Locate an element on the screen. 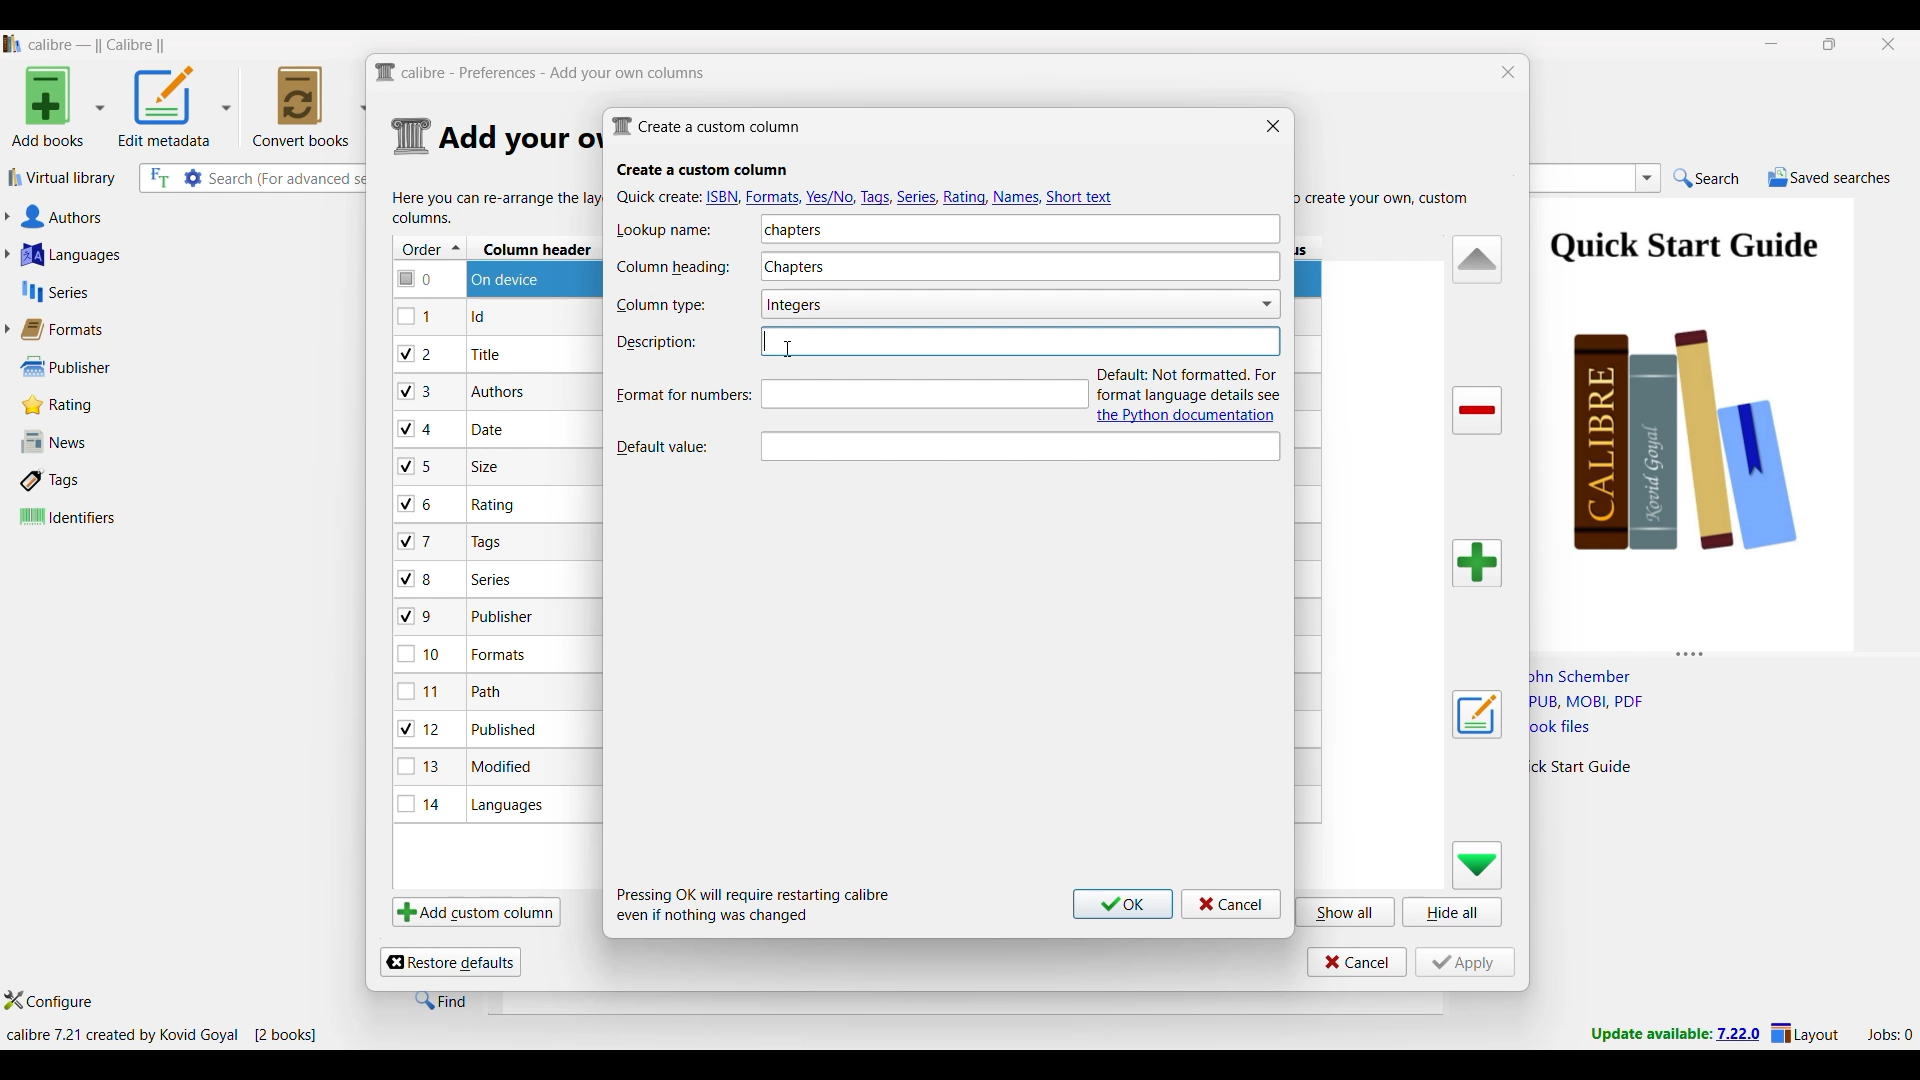  Search the full text of all books is located at coordinates (158, 178).